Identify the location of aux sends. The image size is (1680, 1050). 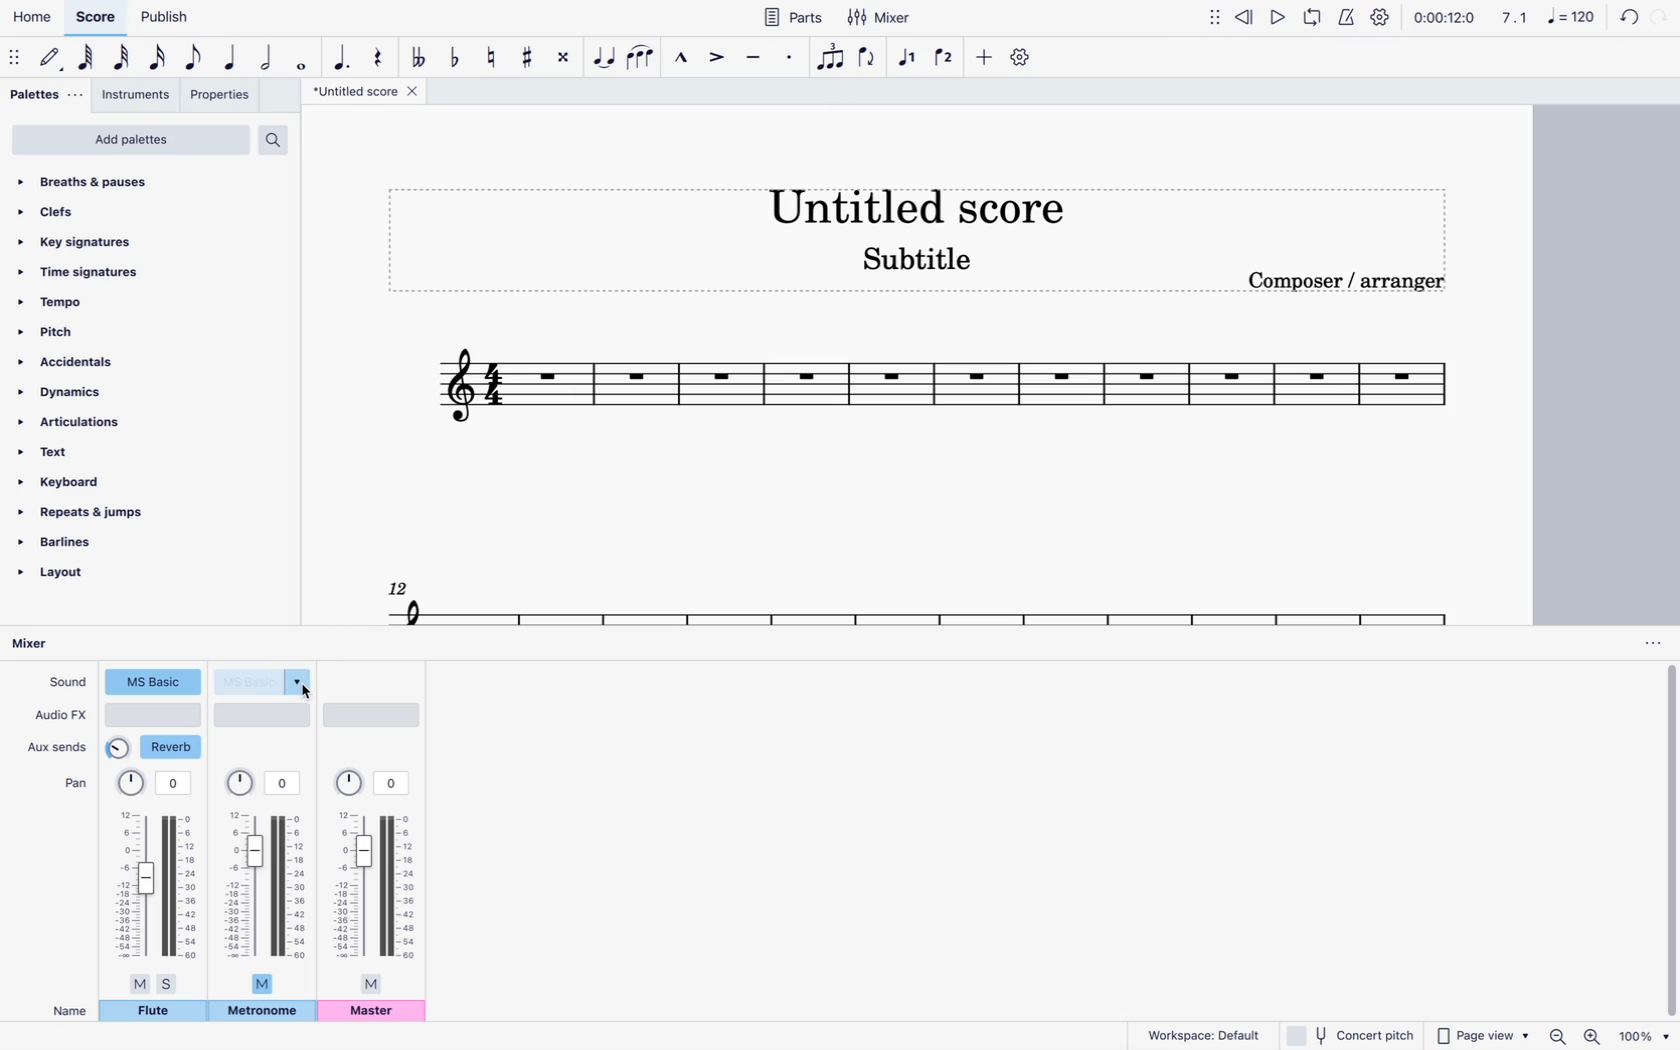
(60, 746).